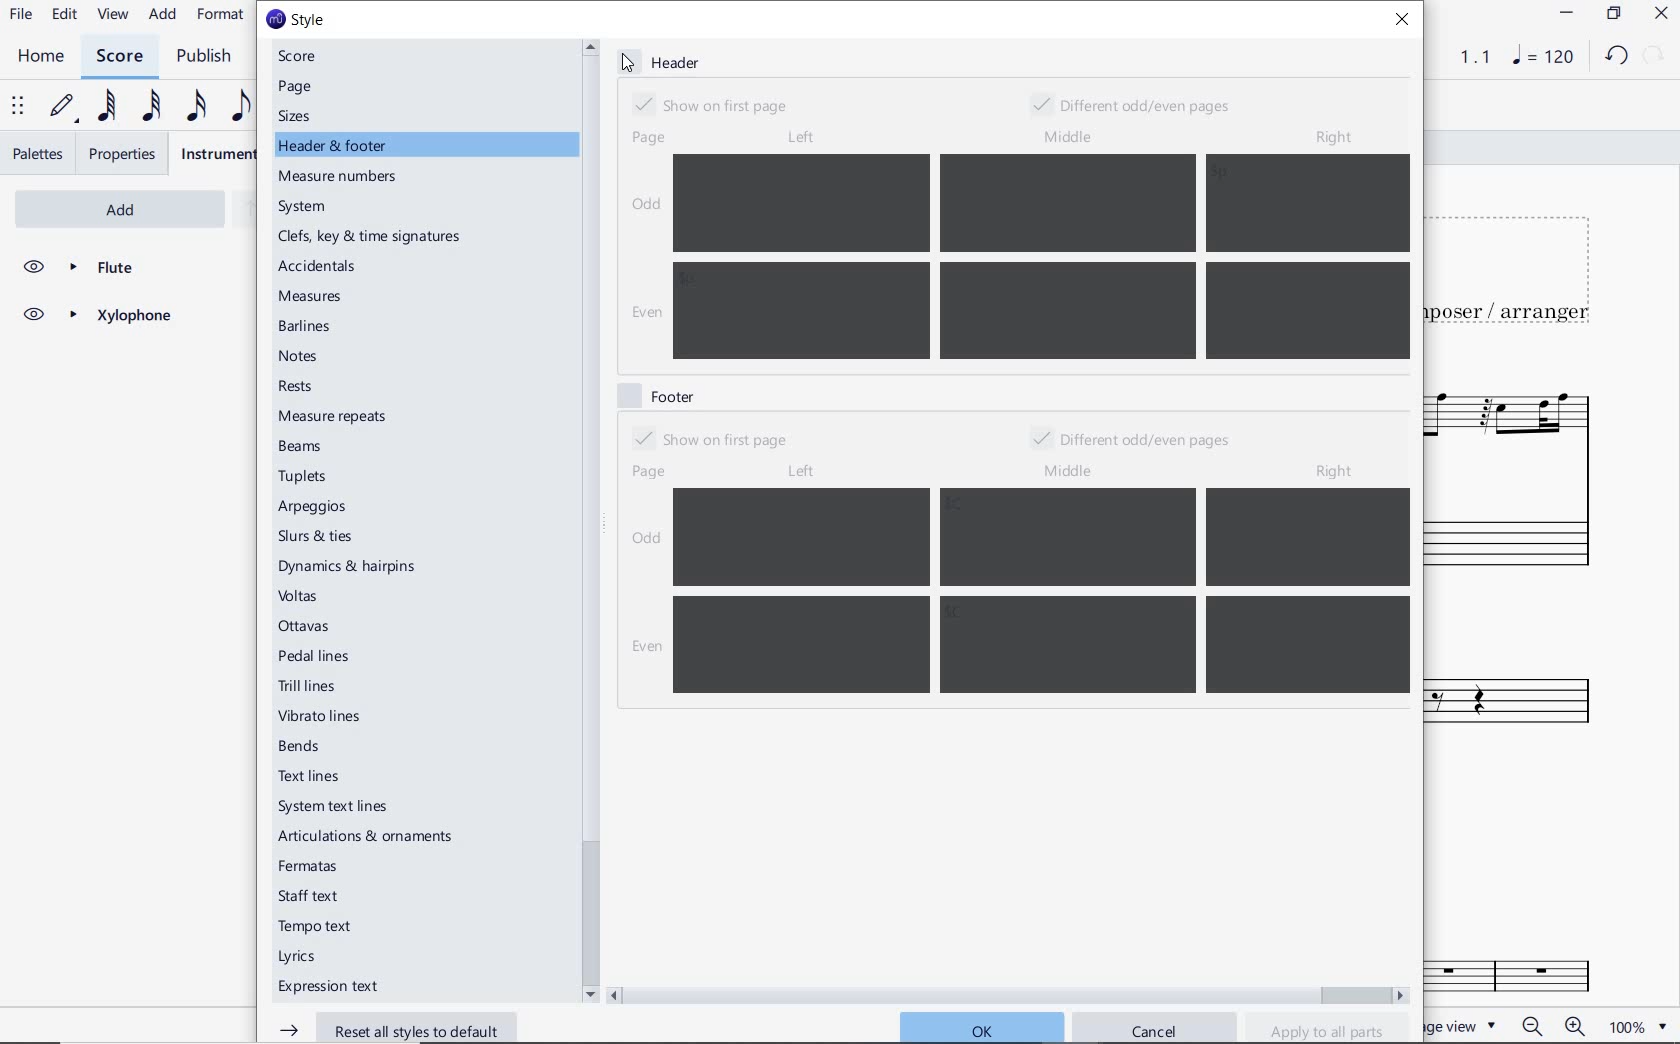  Describe the element at coordinates (103, 107) in the screenshot. I see `64TH NOTE` at that location.